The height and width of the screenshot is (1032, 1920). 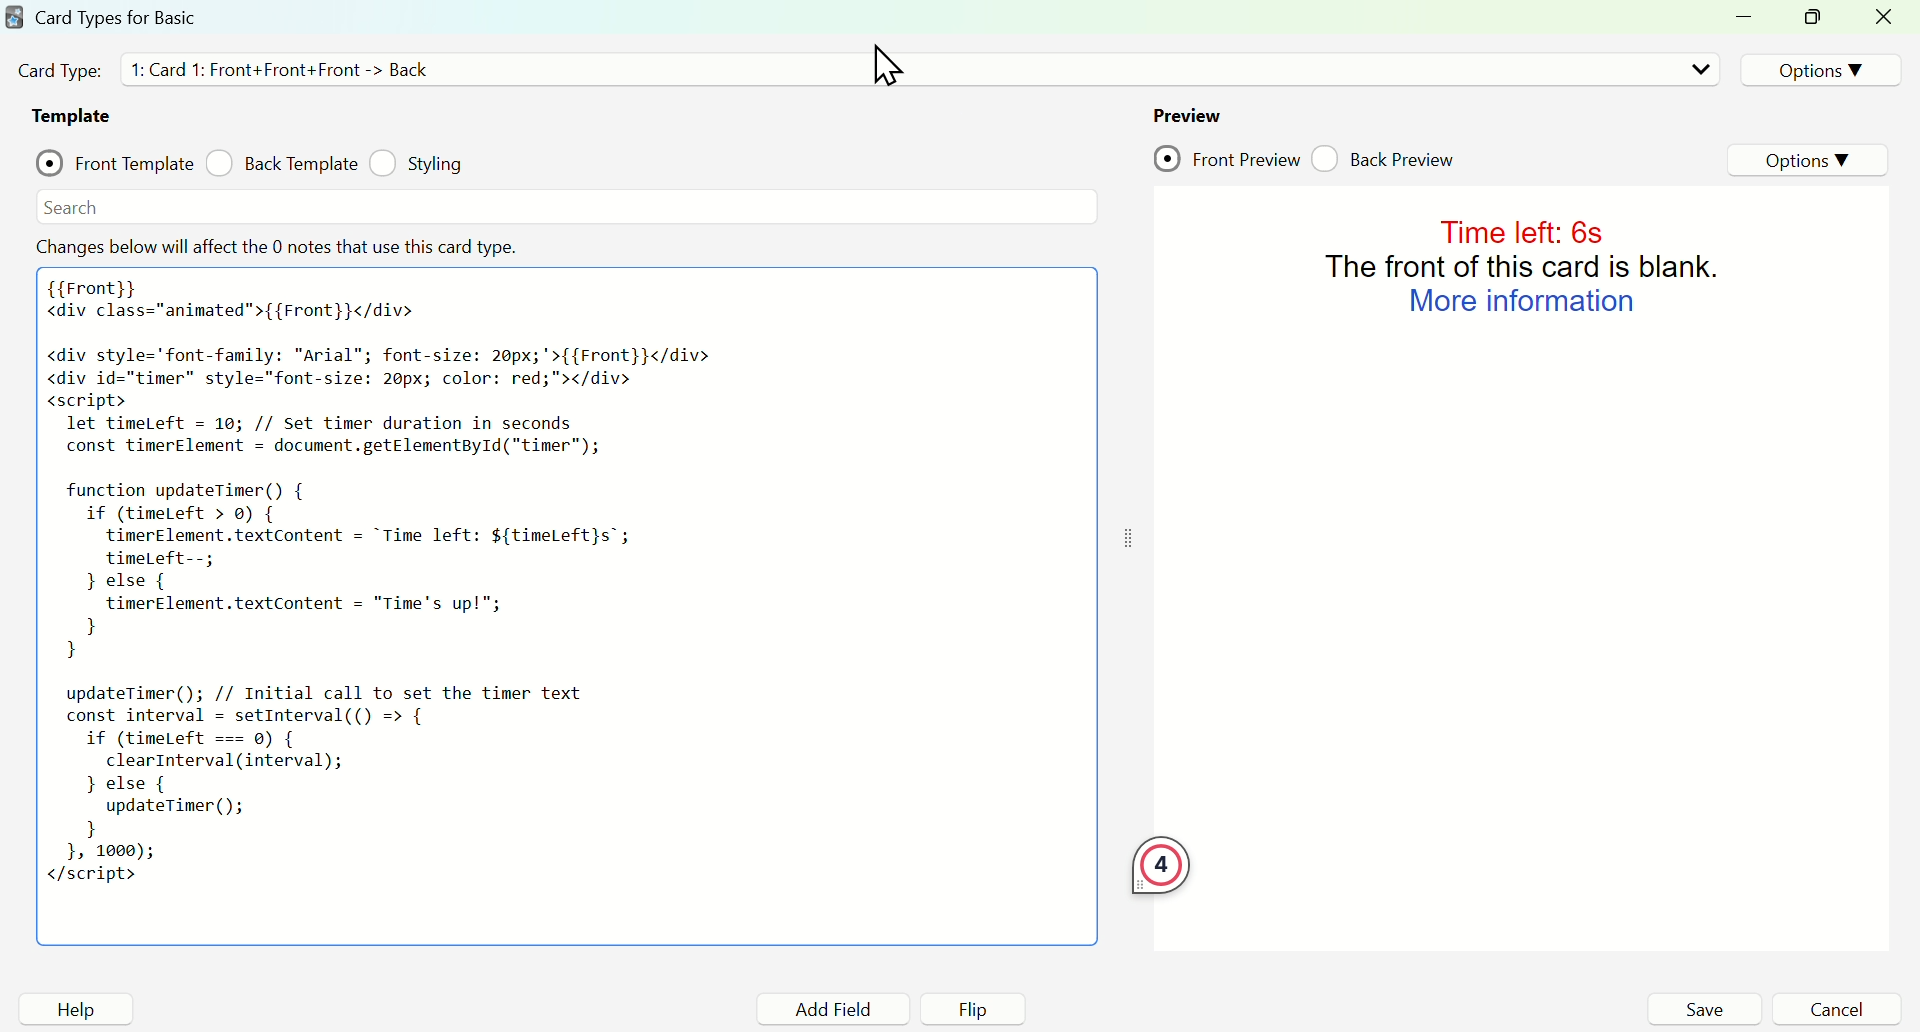 I want to click on Time left: 6s, so click(x=1518, y=230).